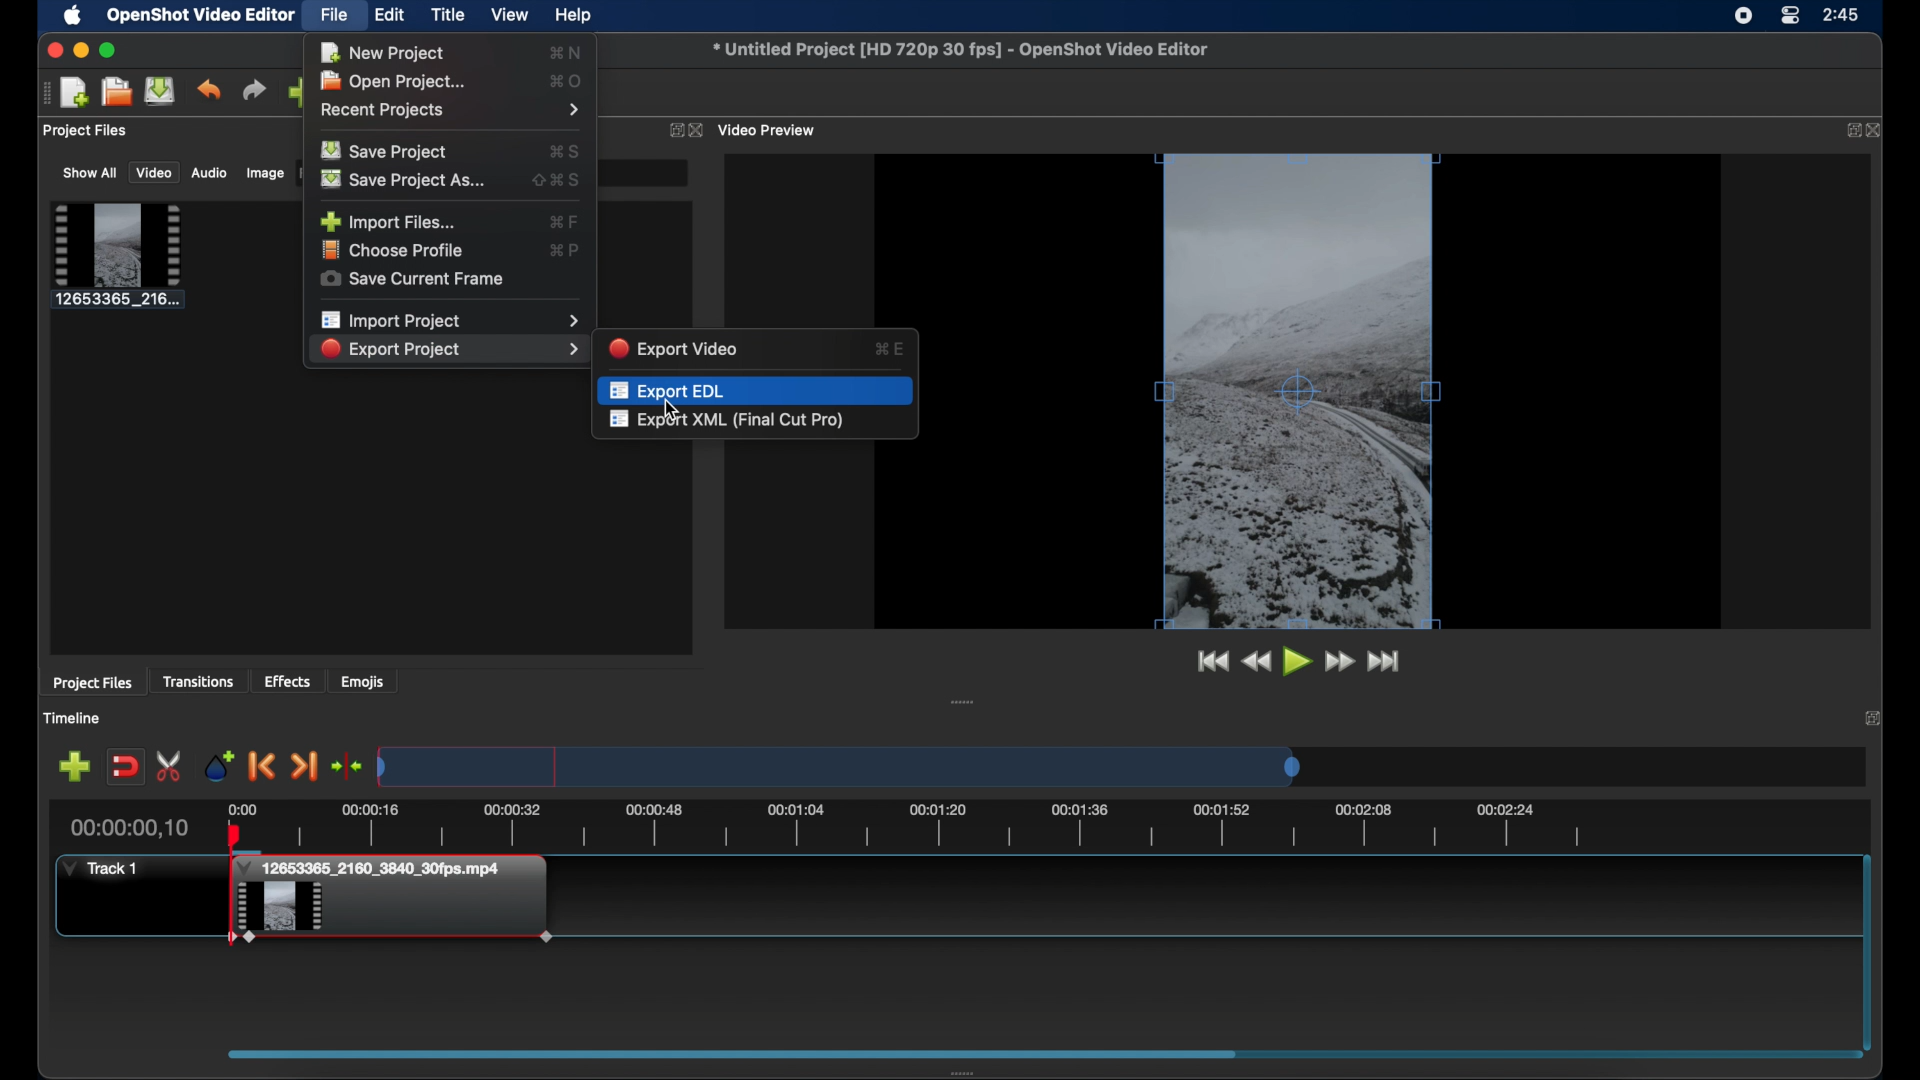 This screenshot has width=1920, height=1080. What do you see at coordinates (288, 681) in the screenshot?
I see `effects` at bounding box center [288, 681].